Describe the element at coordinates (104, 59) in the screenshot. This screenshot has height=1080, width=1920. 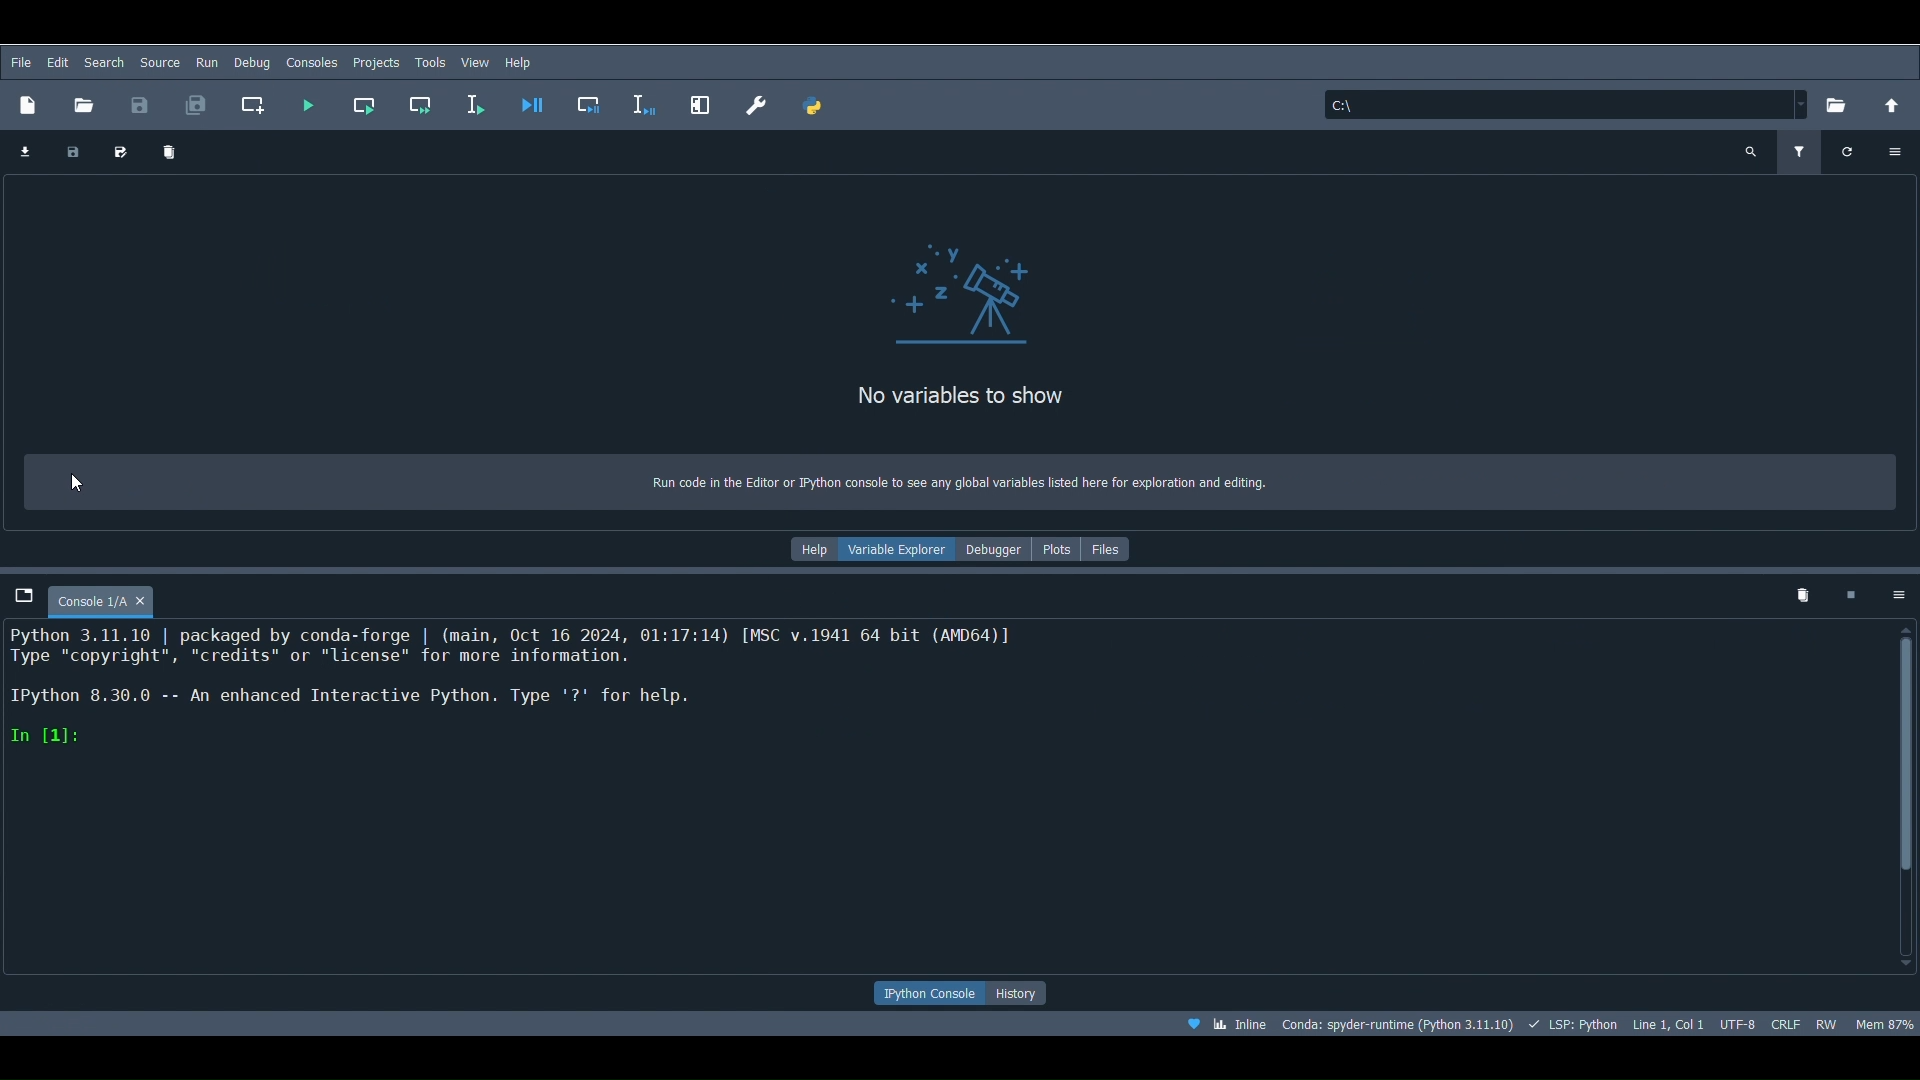
I see `Search` at that location.